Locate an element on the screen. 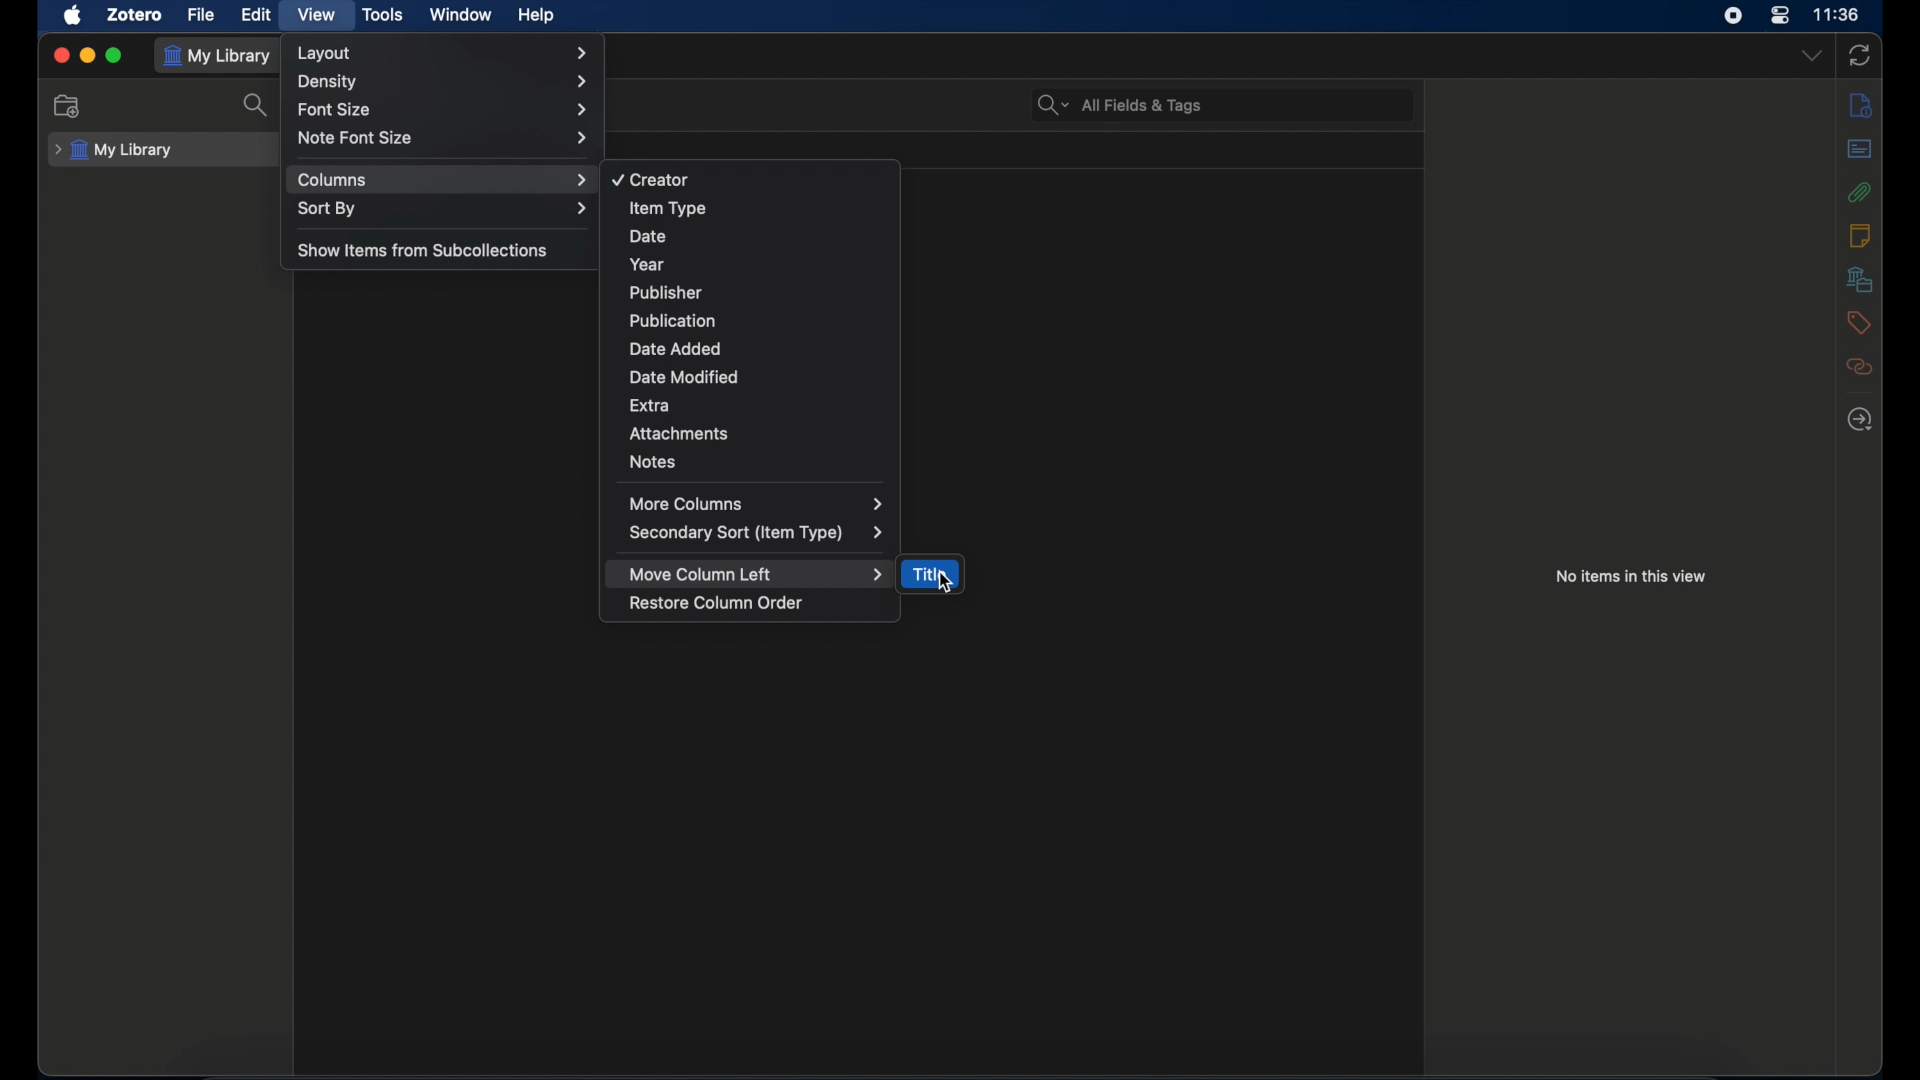 The height and width of the screenshot is (1080, 1920). columns is located at coordinates (444, 180).